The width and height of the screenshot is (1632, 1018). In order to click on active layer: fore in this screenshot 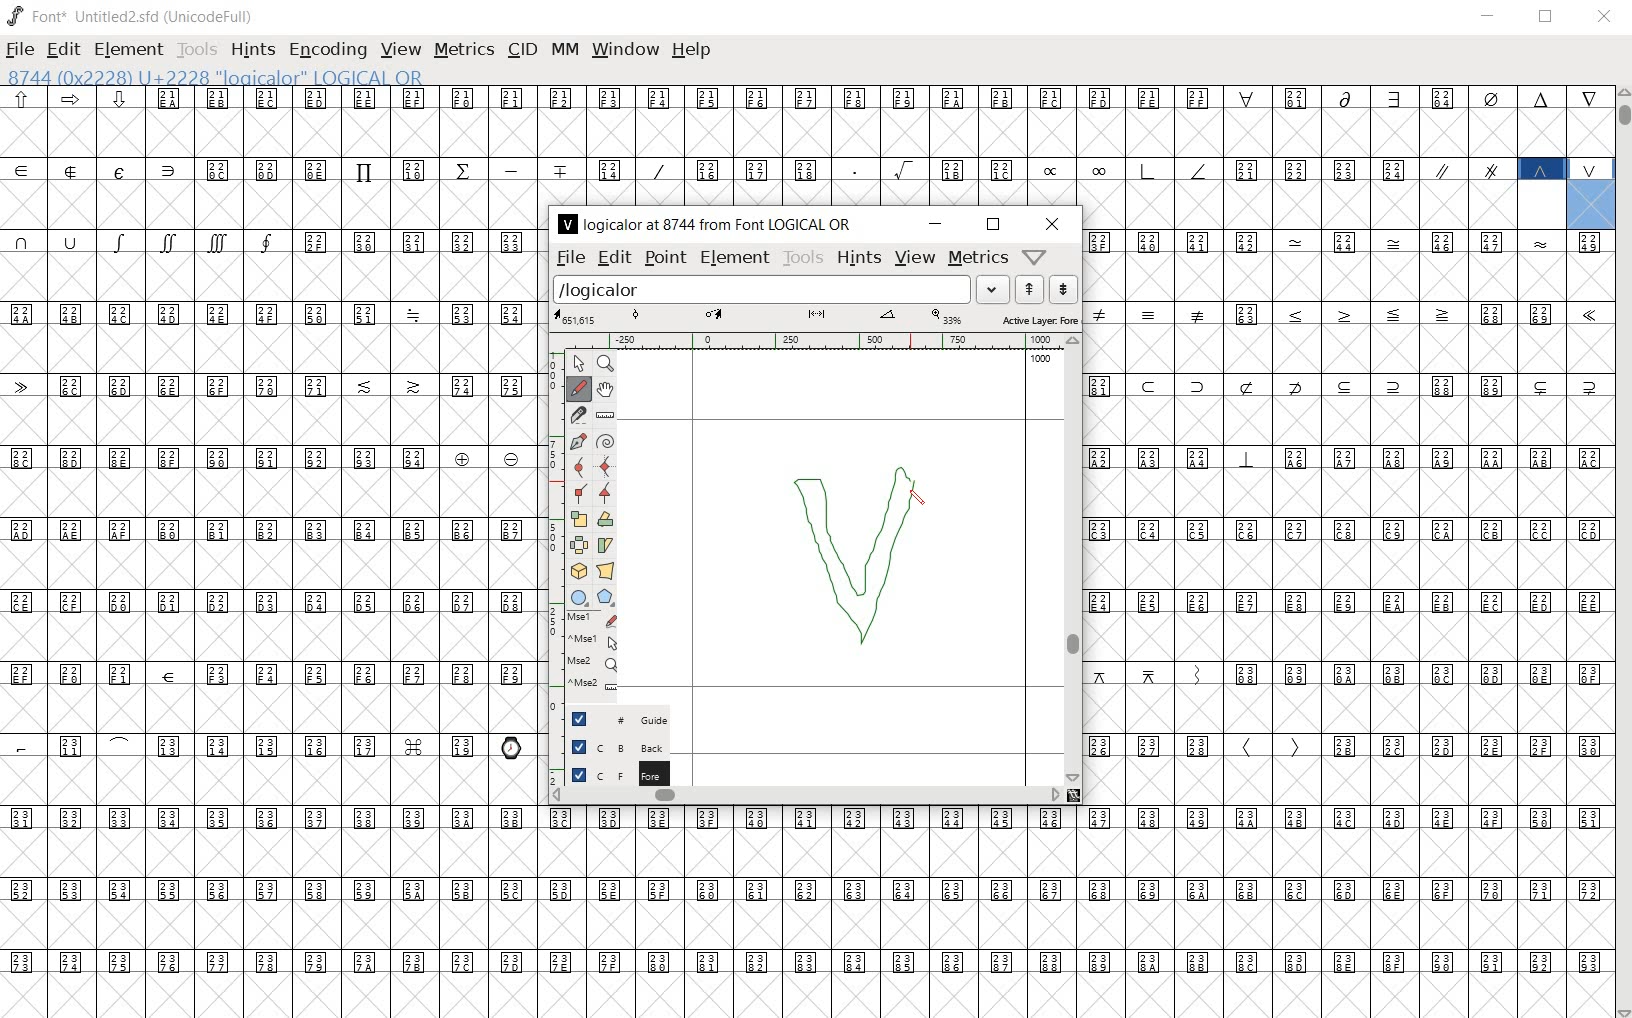, I will do `click(813, 319)`.